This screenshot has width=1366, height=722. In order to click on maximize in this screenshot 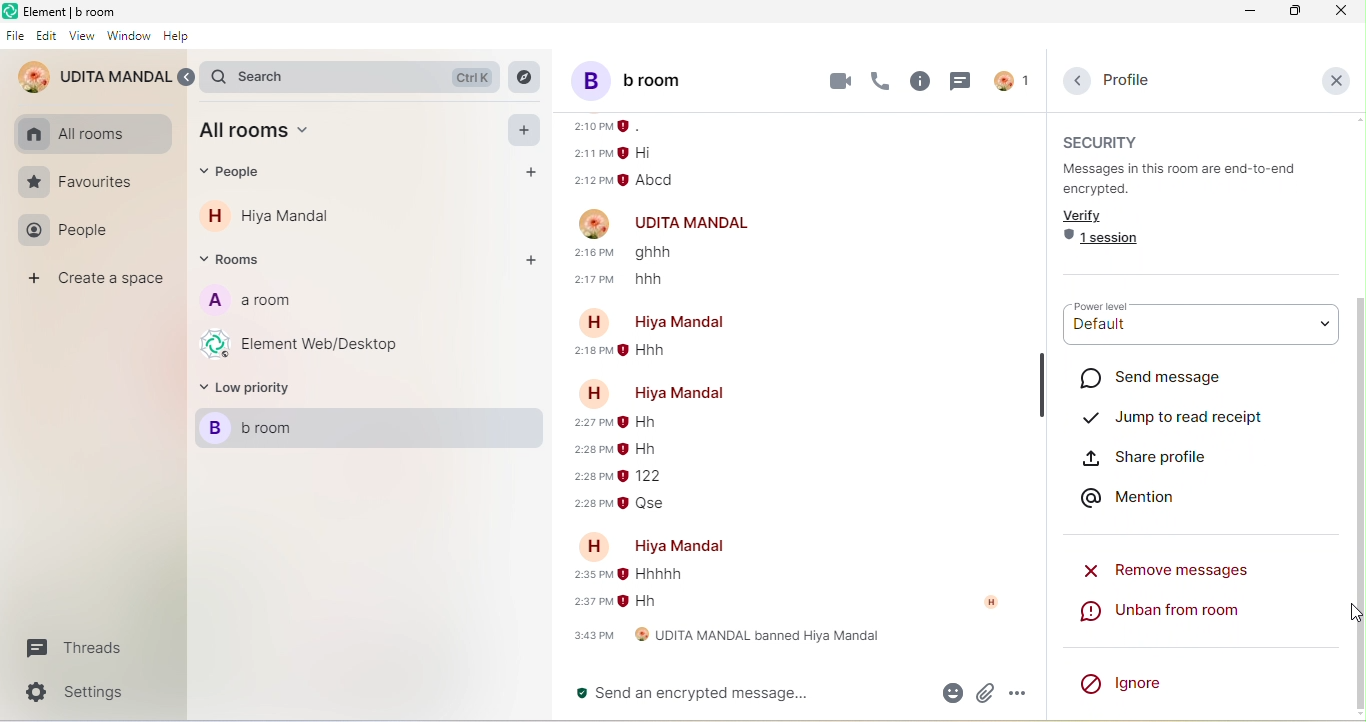, I will do `click(1294, 11)`.